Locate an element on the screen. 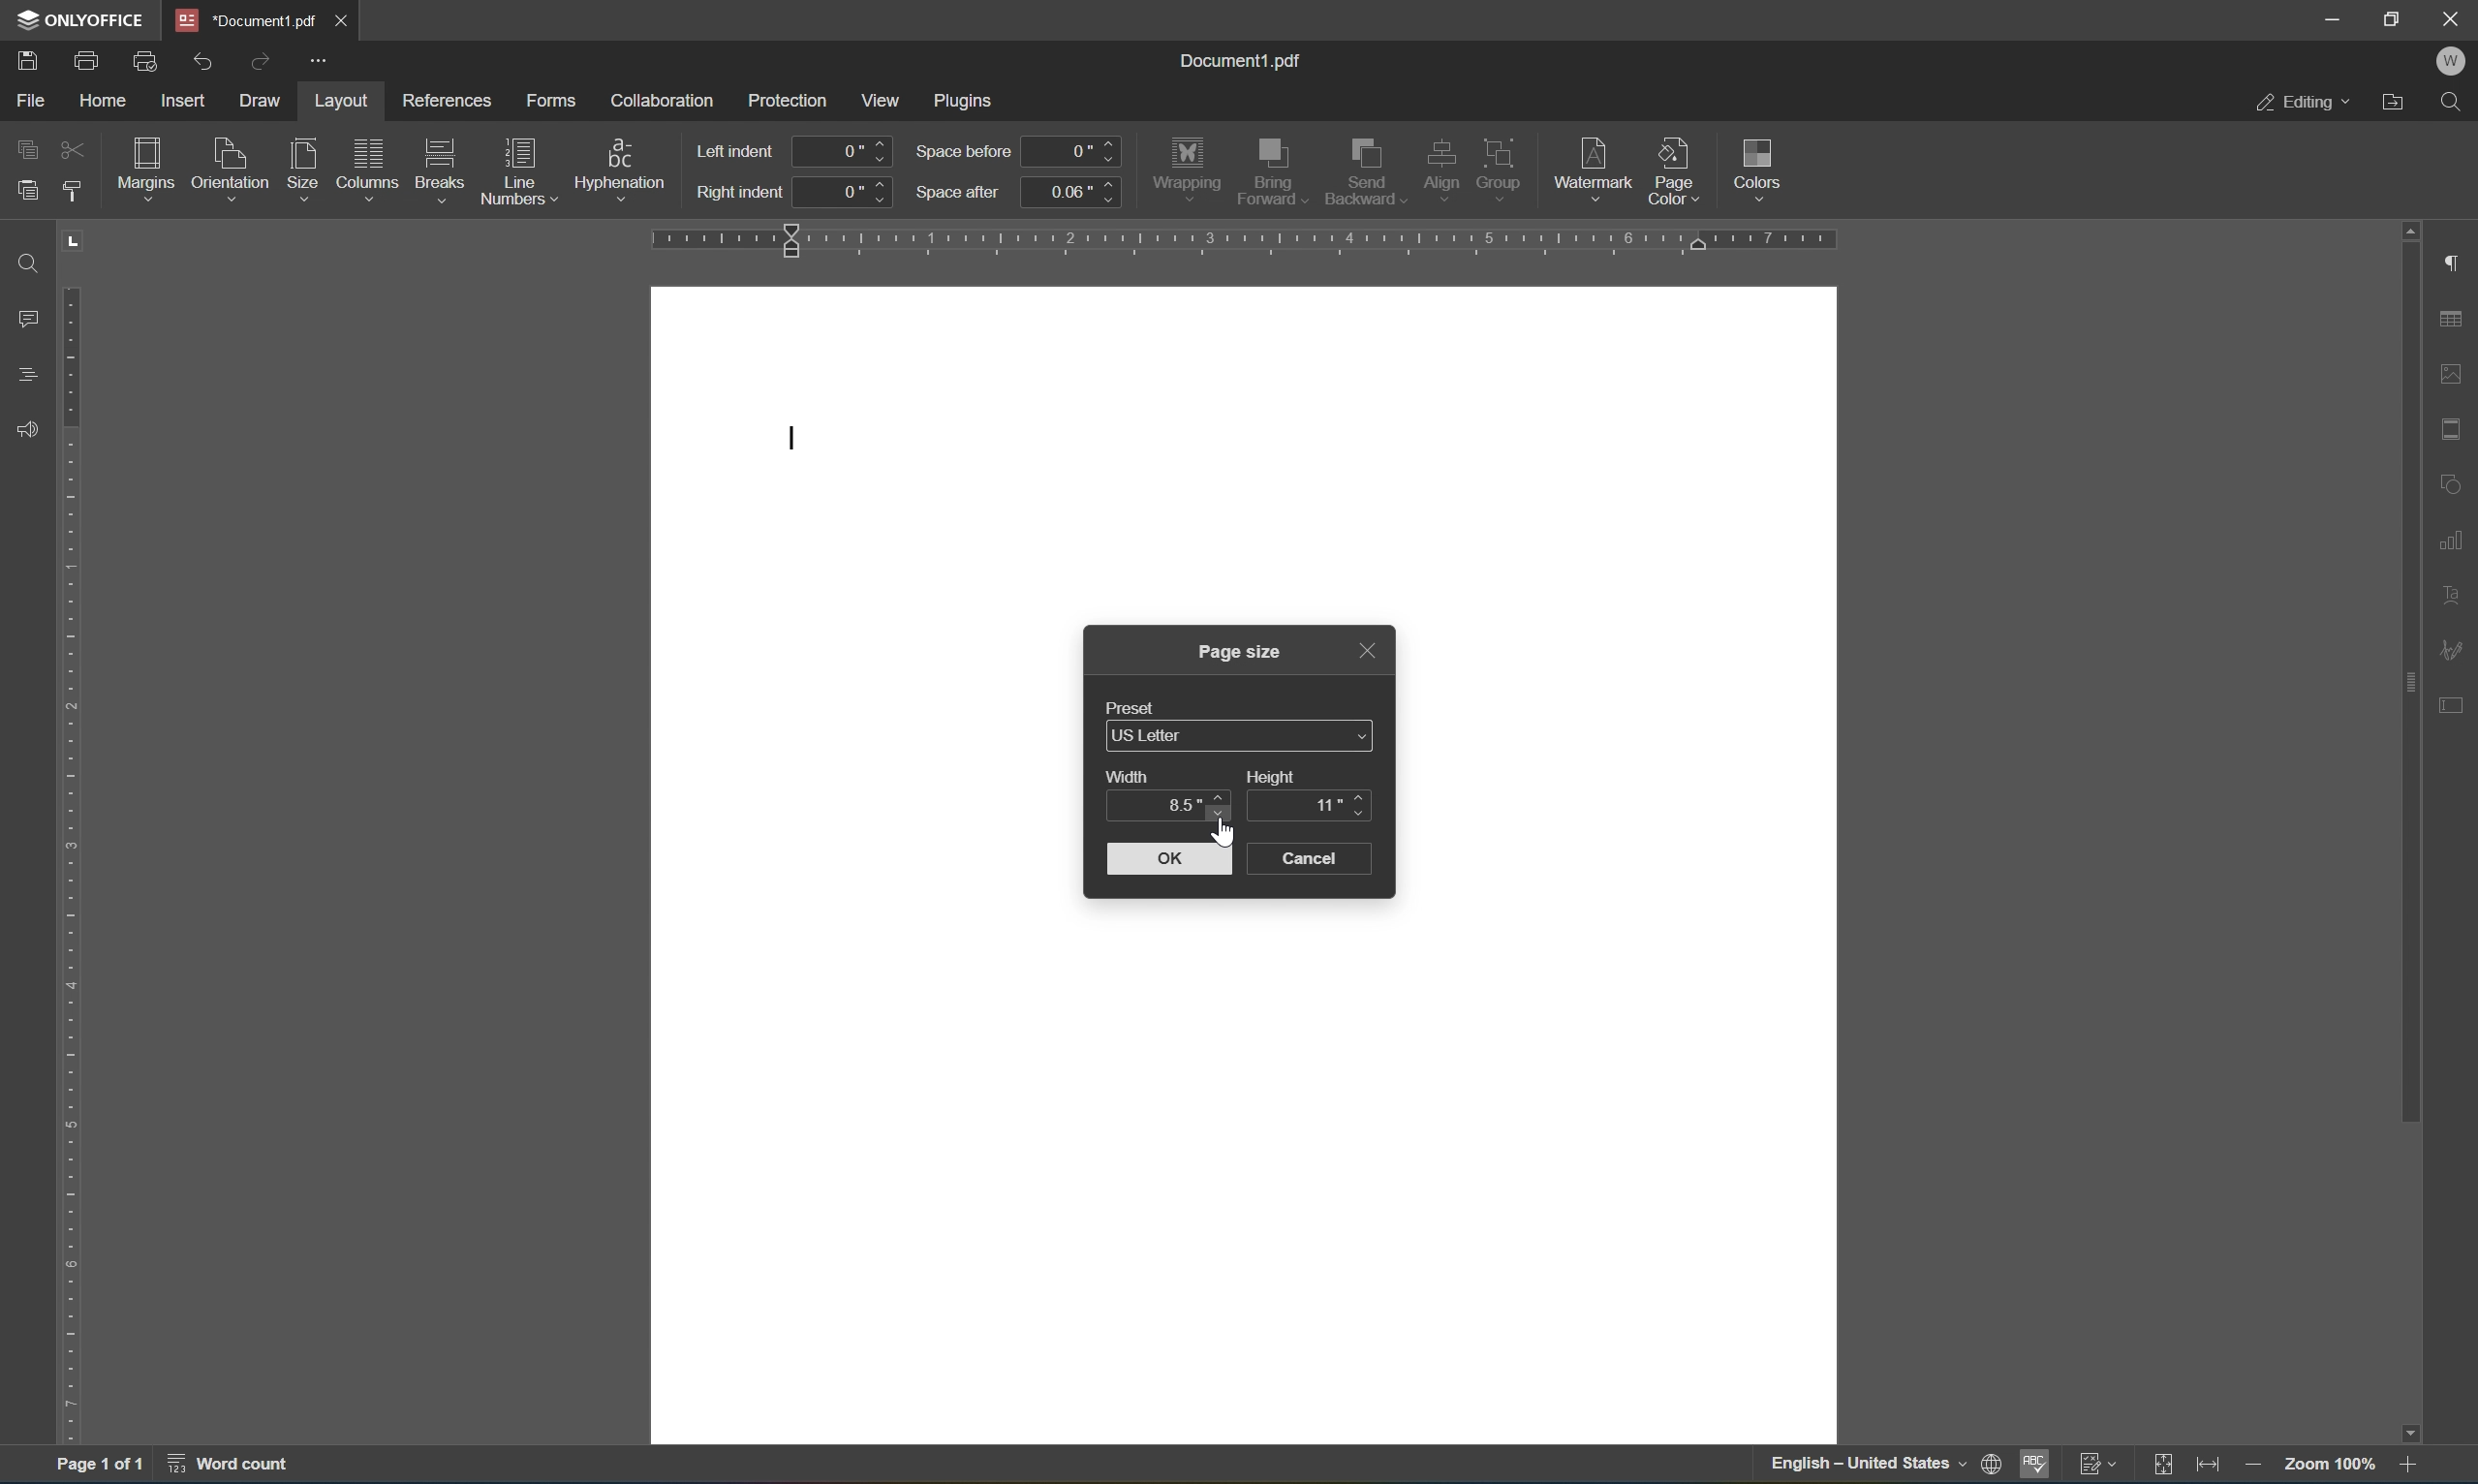  columns is located at coordinates (366, 159).